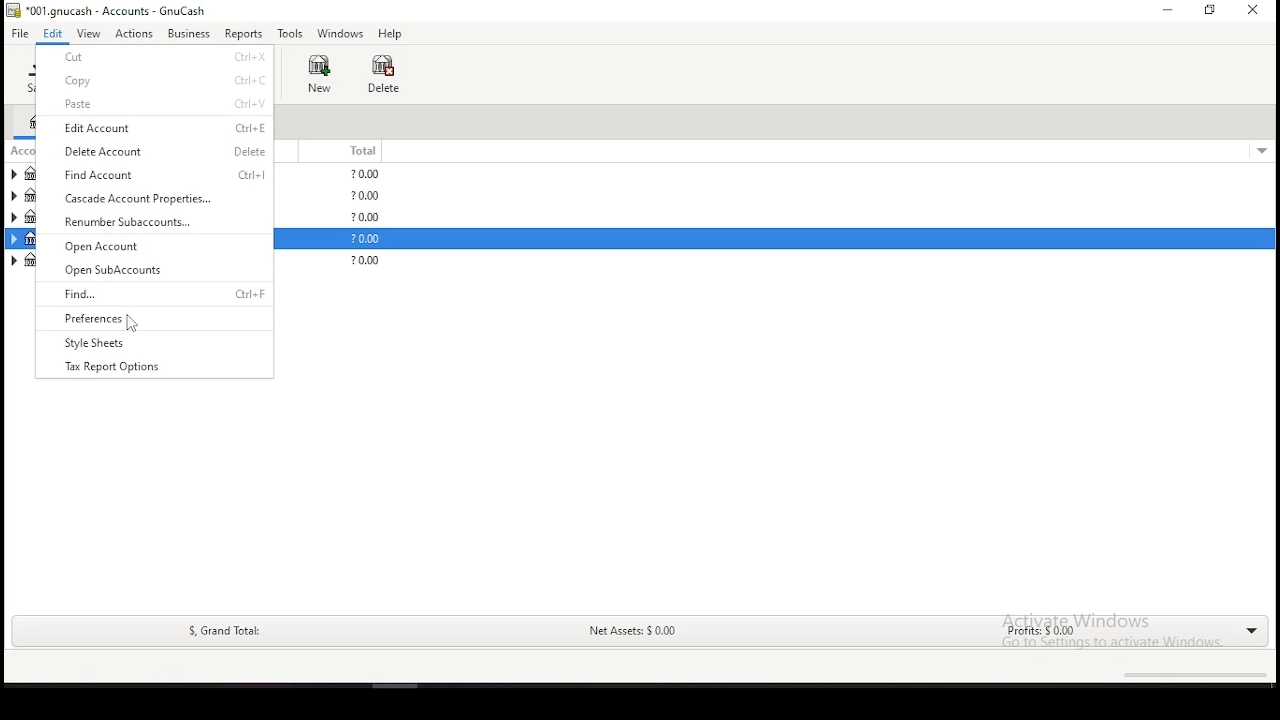  What do you see at coordinates (362, 262) in the screenshot?
I see `? 0.00` at bounding box center [362, 262].